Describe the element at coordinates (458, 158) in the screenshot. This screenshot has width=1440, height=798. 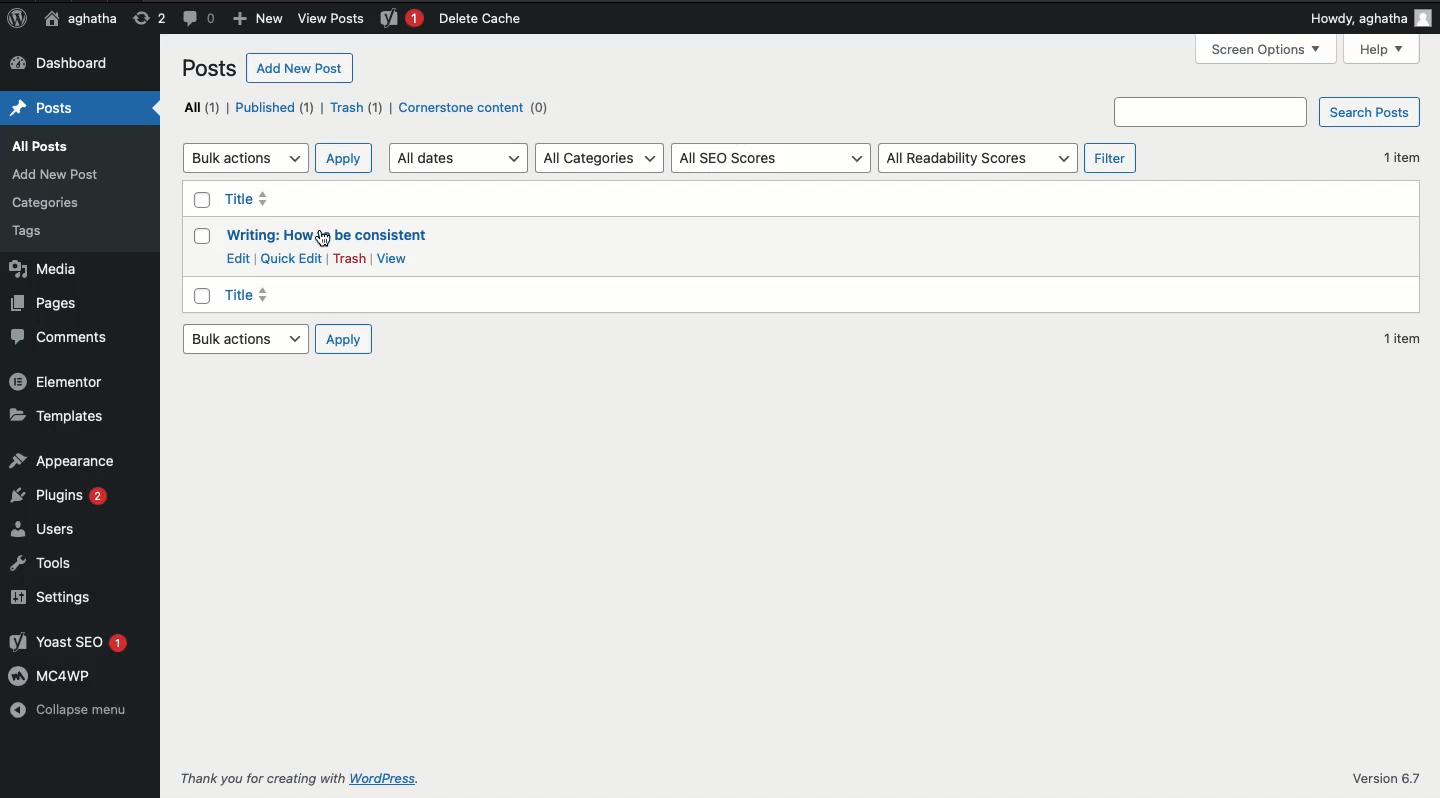
I see `All dates` at that location.